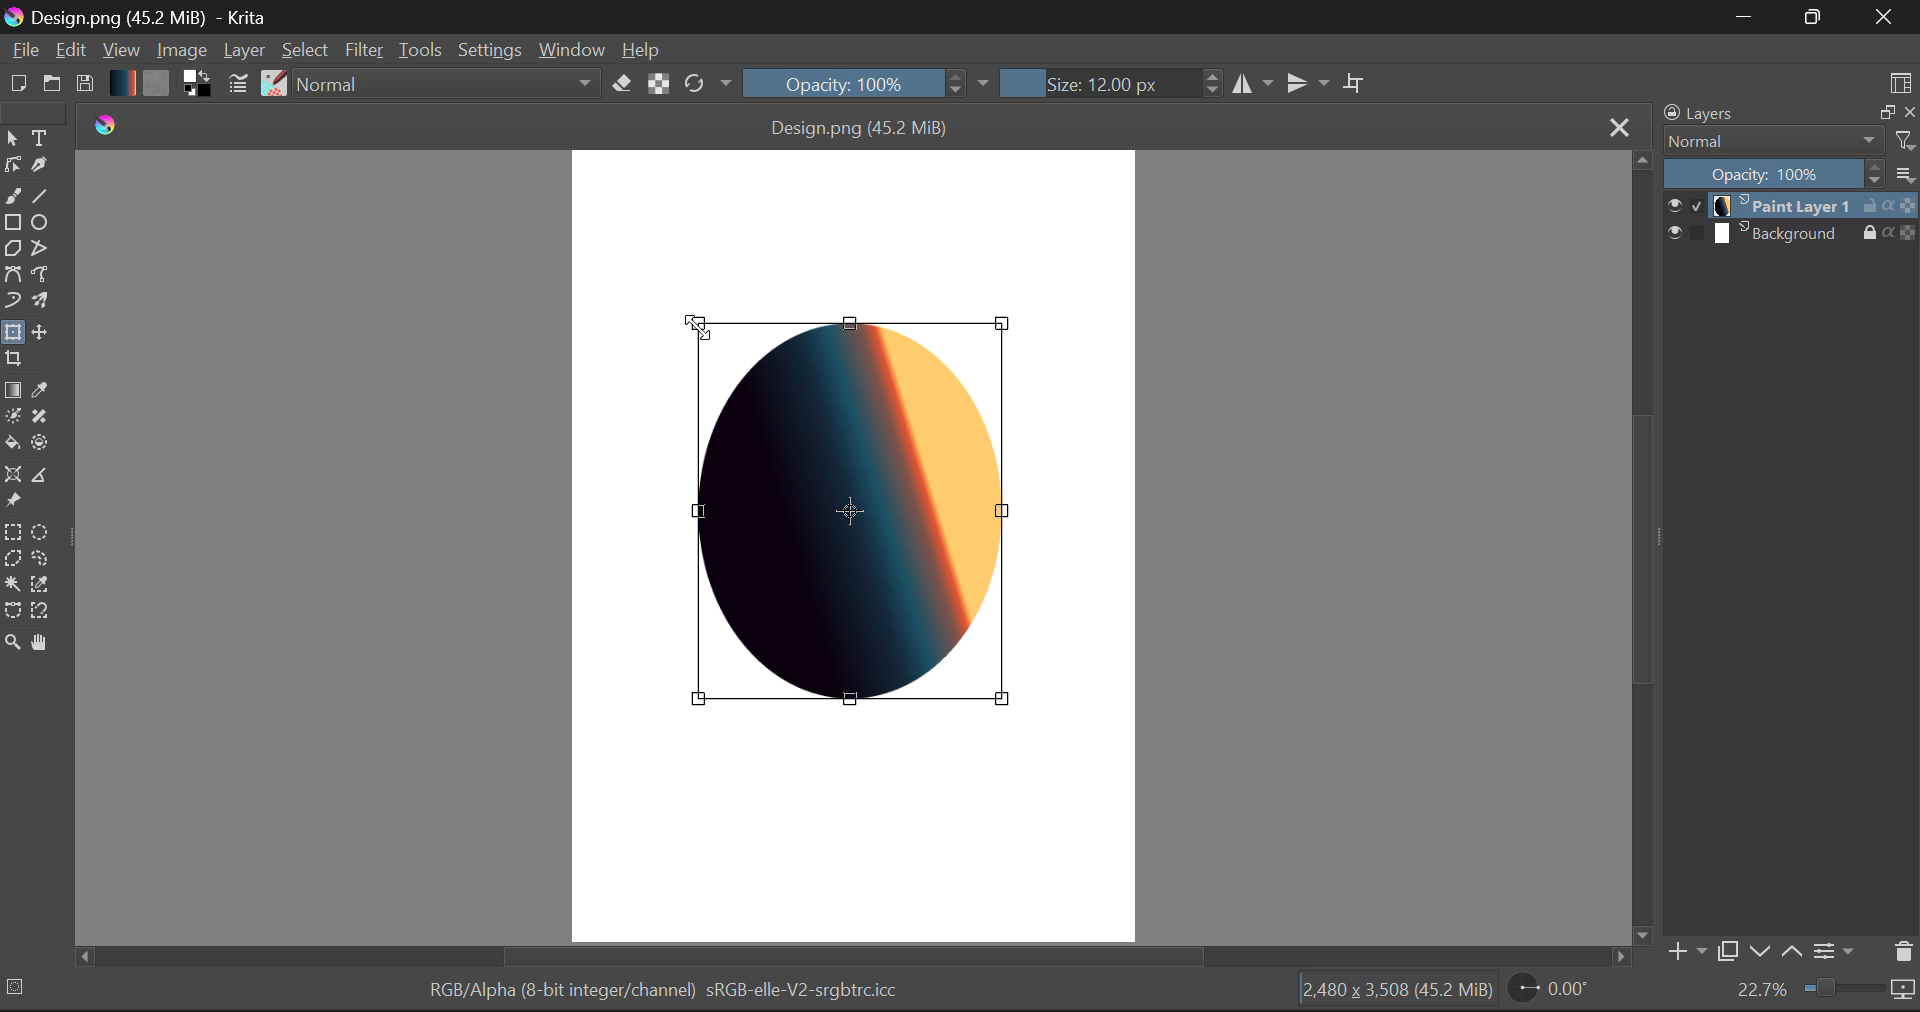 The width and height of the screenshot is (1920, 1012). Describe the element at coordinates (12, 277) in the screenshot. I see `Bezier Curve` at that location.